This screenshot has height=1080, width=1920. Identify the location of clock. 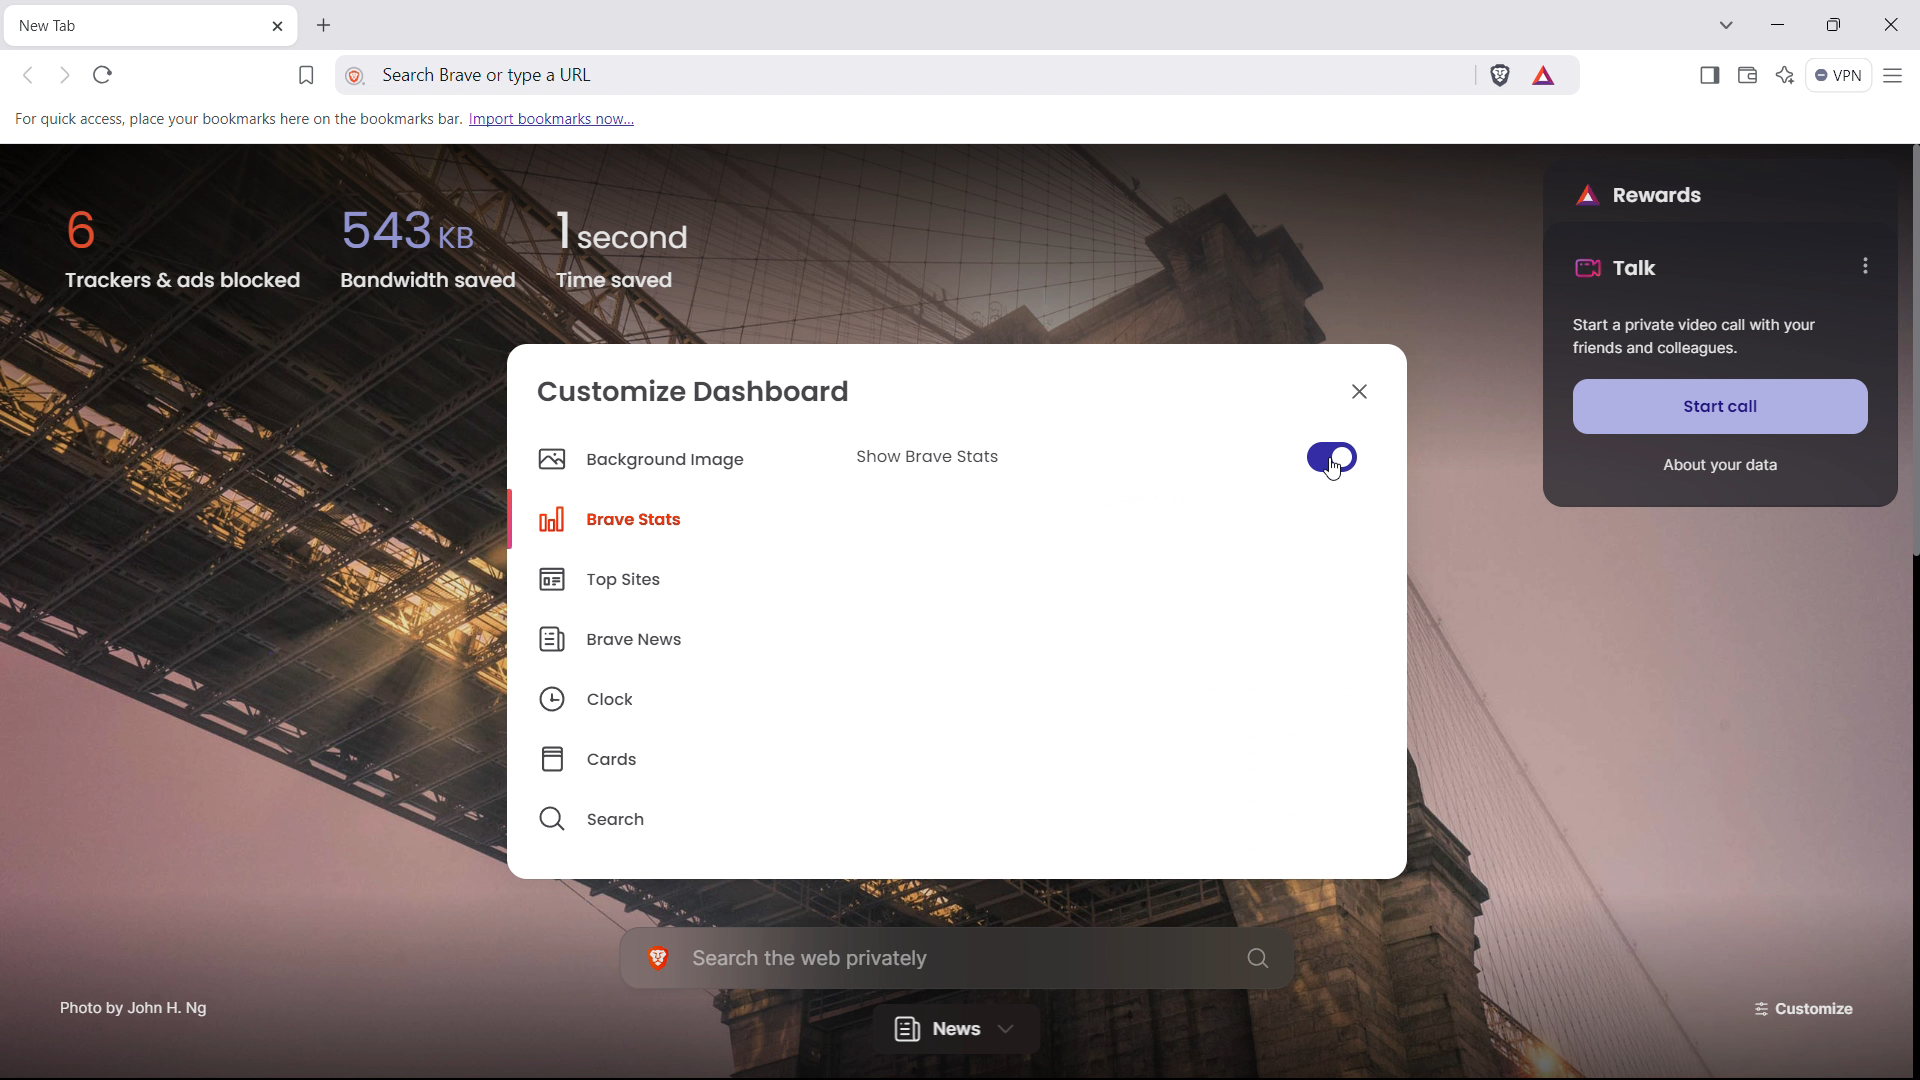
(668, 694).